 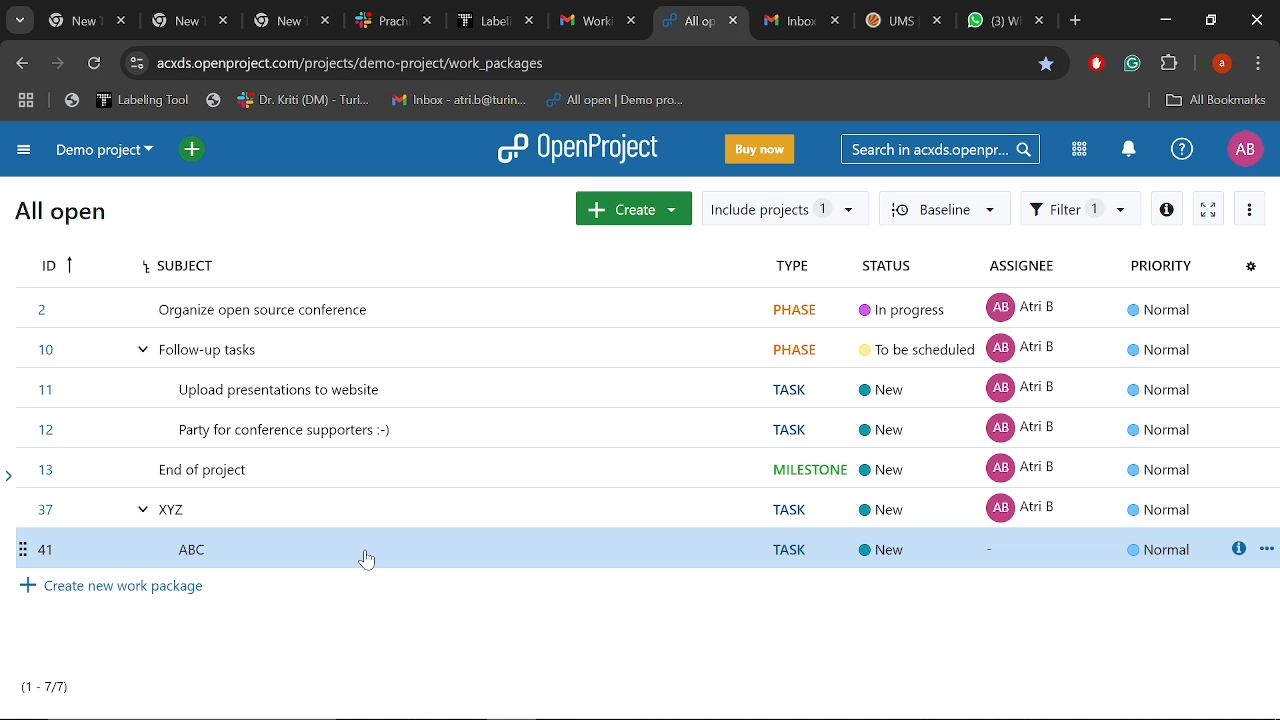 I want to click on Notifications, so click(x=1128, y=150).